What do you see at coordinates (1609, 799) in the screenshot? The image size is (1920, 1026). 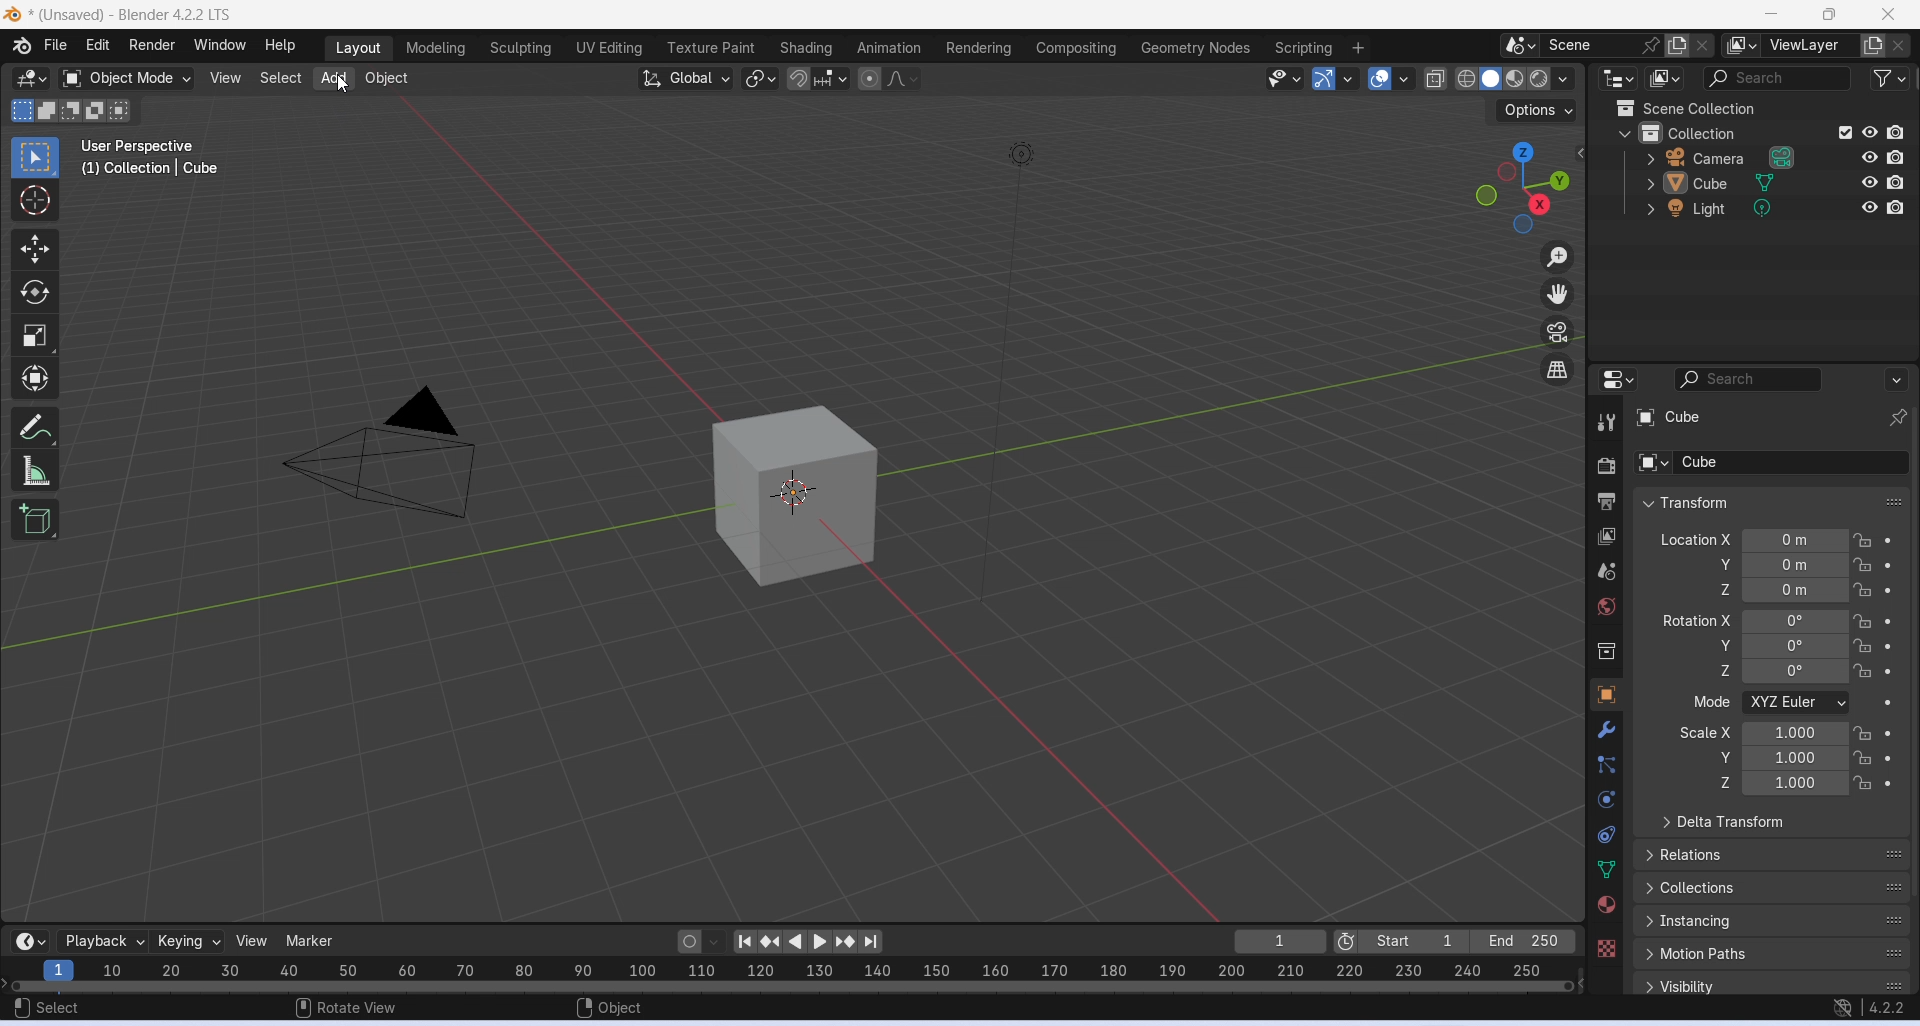 I see `physics` at bounding box center [1609, 799].